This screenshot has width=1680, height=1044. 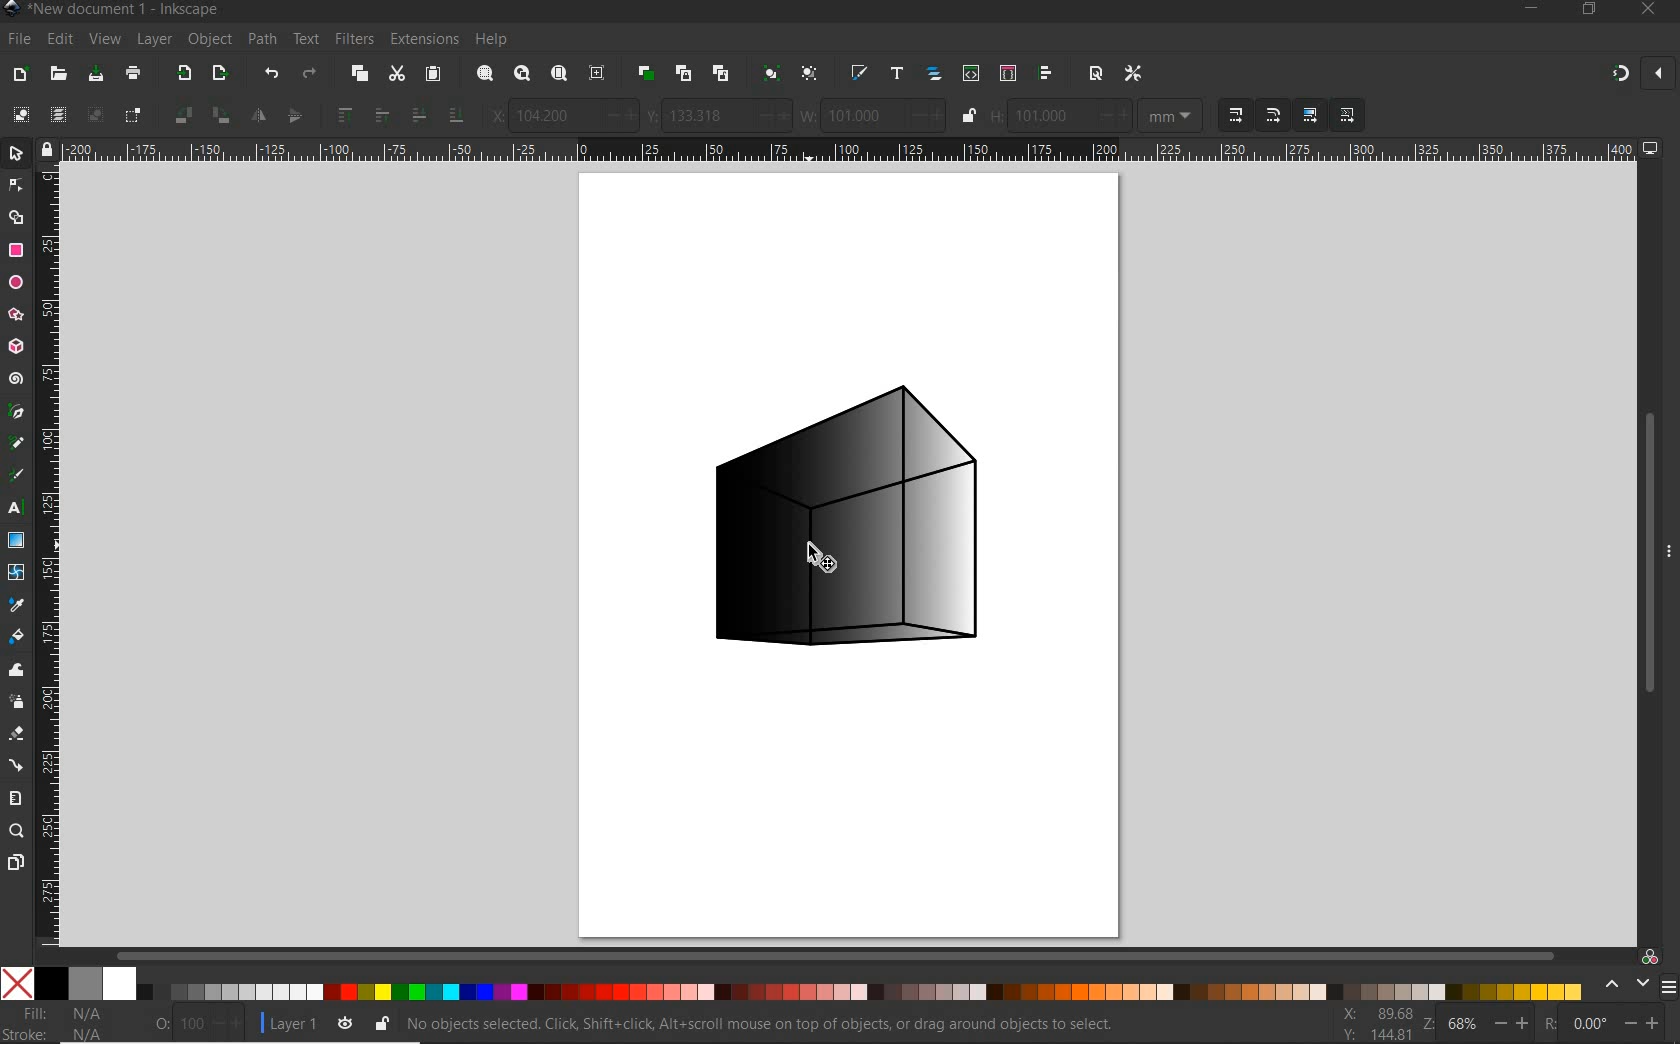 What do you see at coordinates (269, 73) in the screenshot?
I see `UNDO` at bounding box center [269, 73].